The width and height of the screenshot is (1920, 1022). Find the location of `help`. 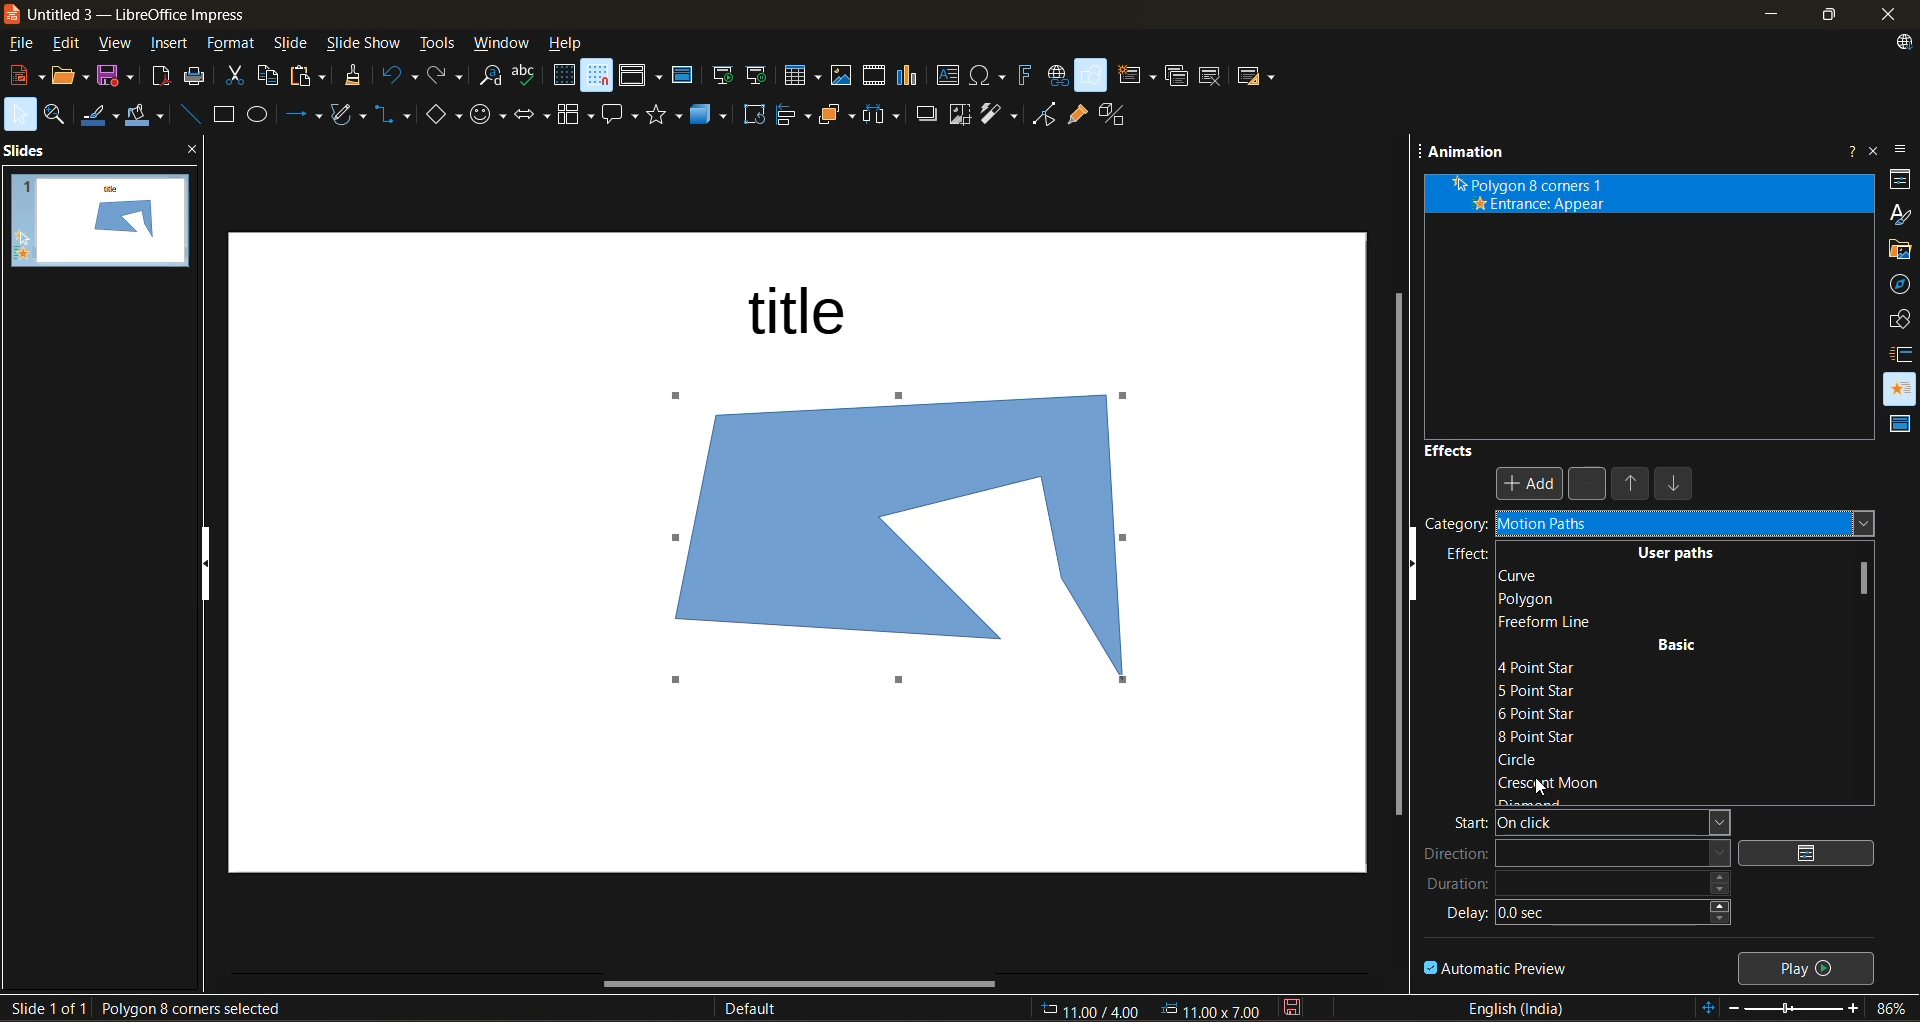

help is located at coordinates (568, 43).